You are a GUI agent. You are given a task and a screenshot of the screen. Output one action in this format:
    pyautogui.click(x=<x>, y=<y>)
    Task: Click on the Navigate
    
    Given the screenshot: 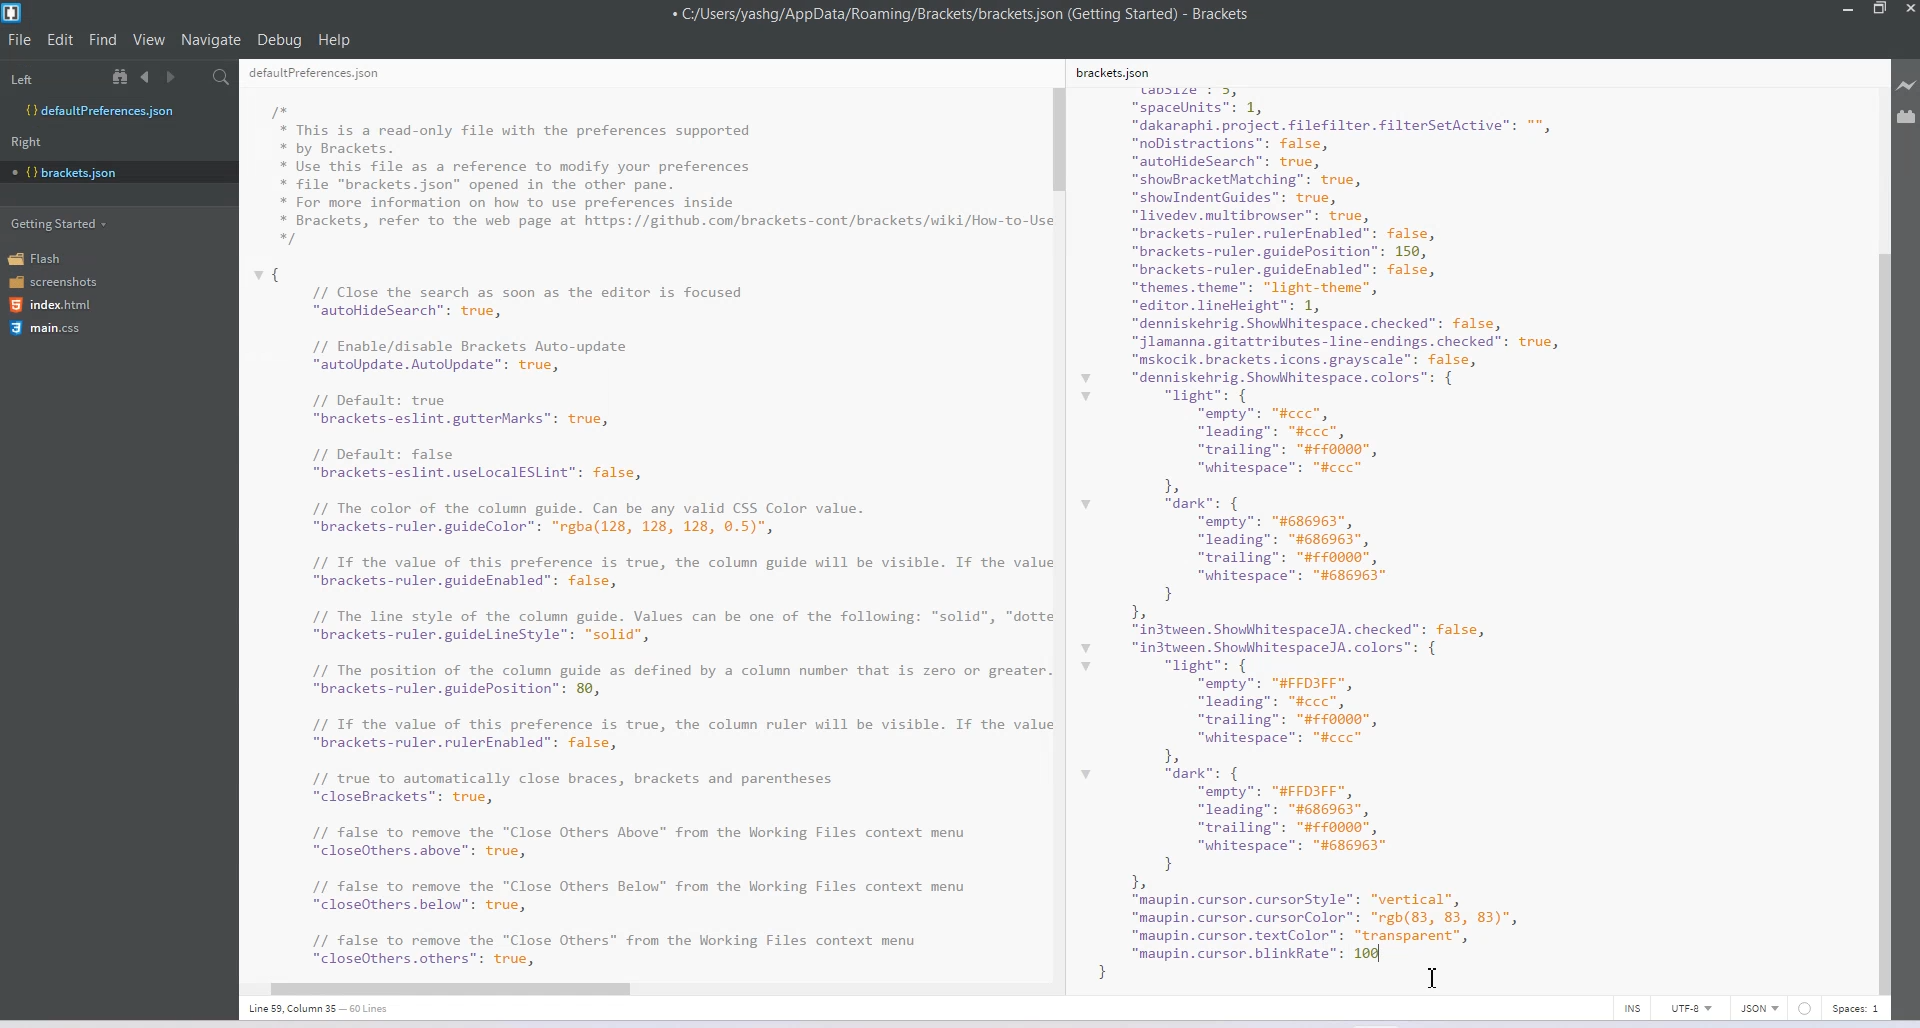 What is the action you would take?
    pyautogui.click(x=213, y=40)
    